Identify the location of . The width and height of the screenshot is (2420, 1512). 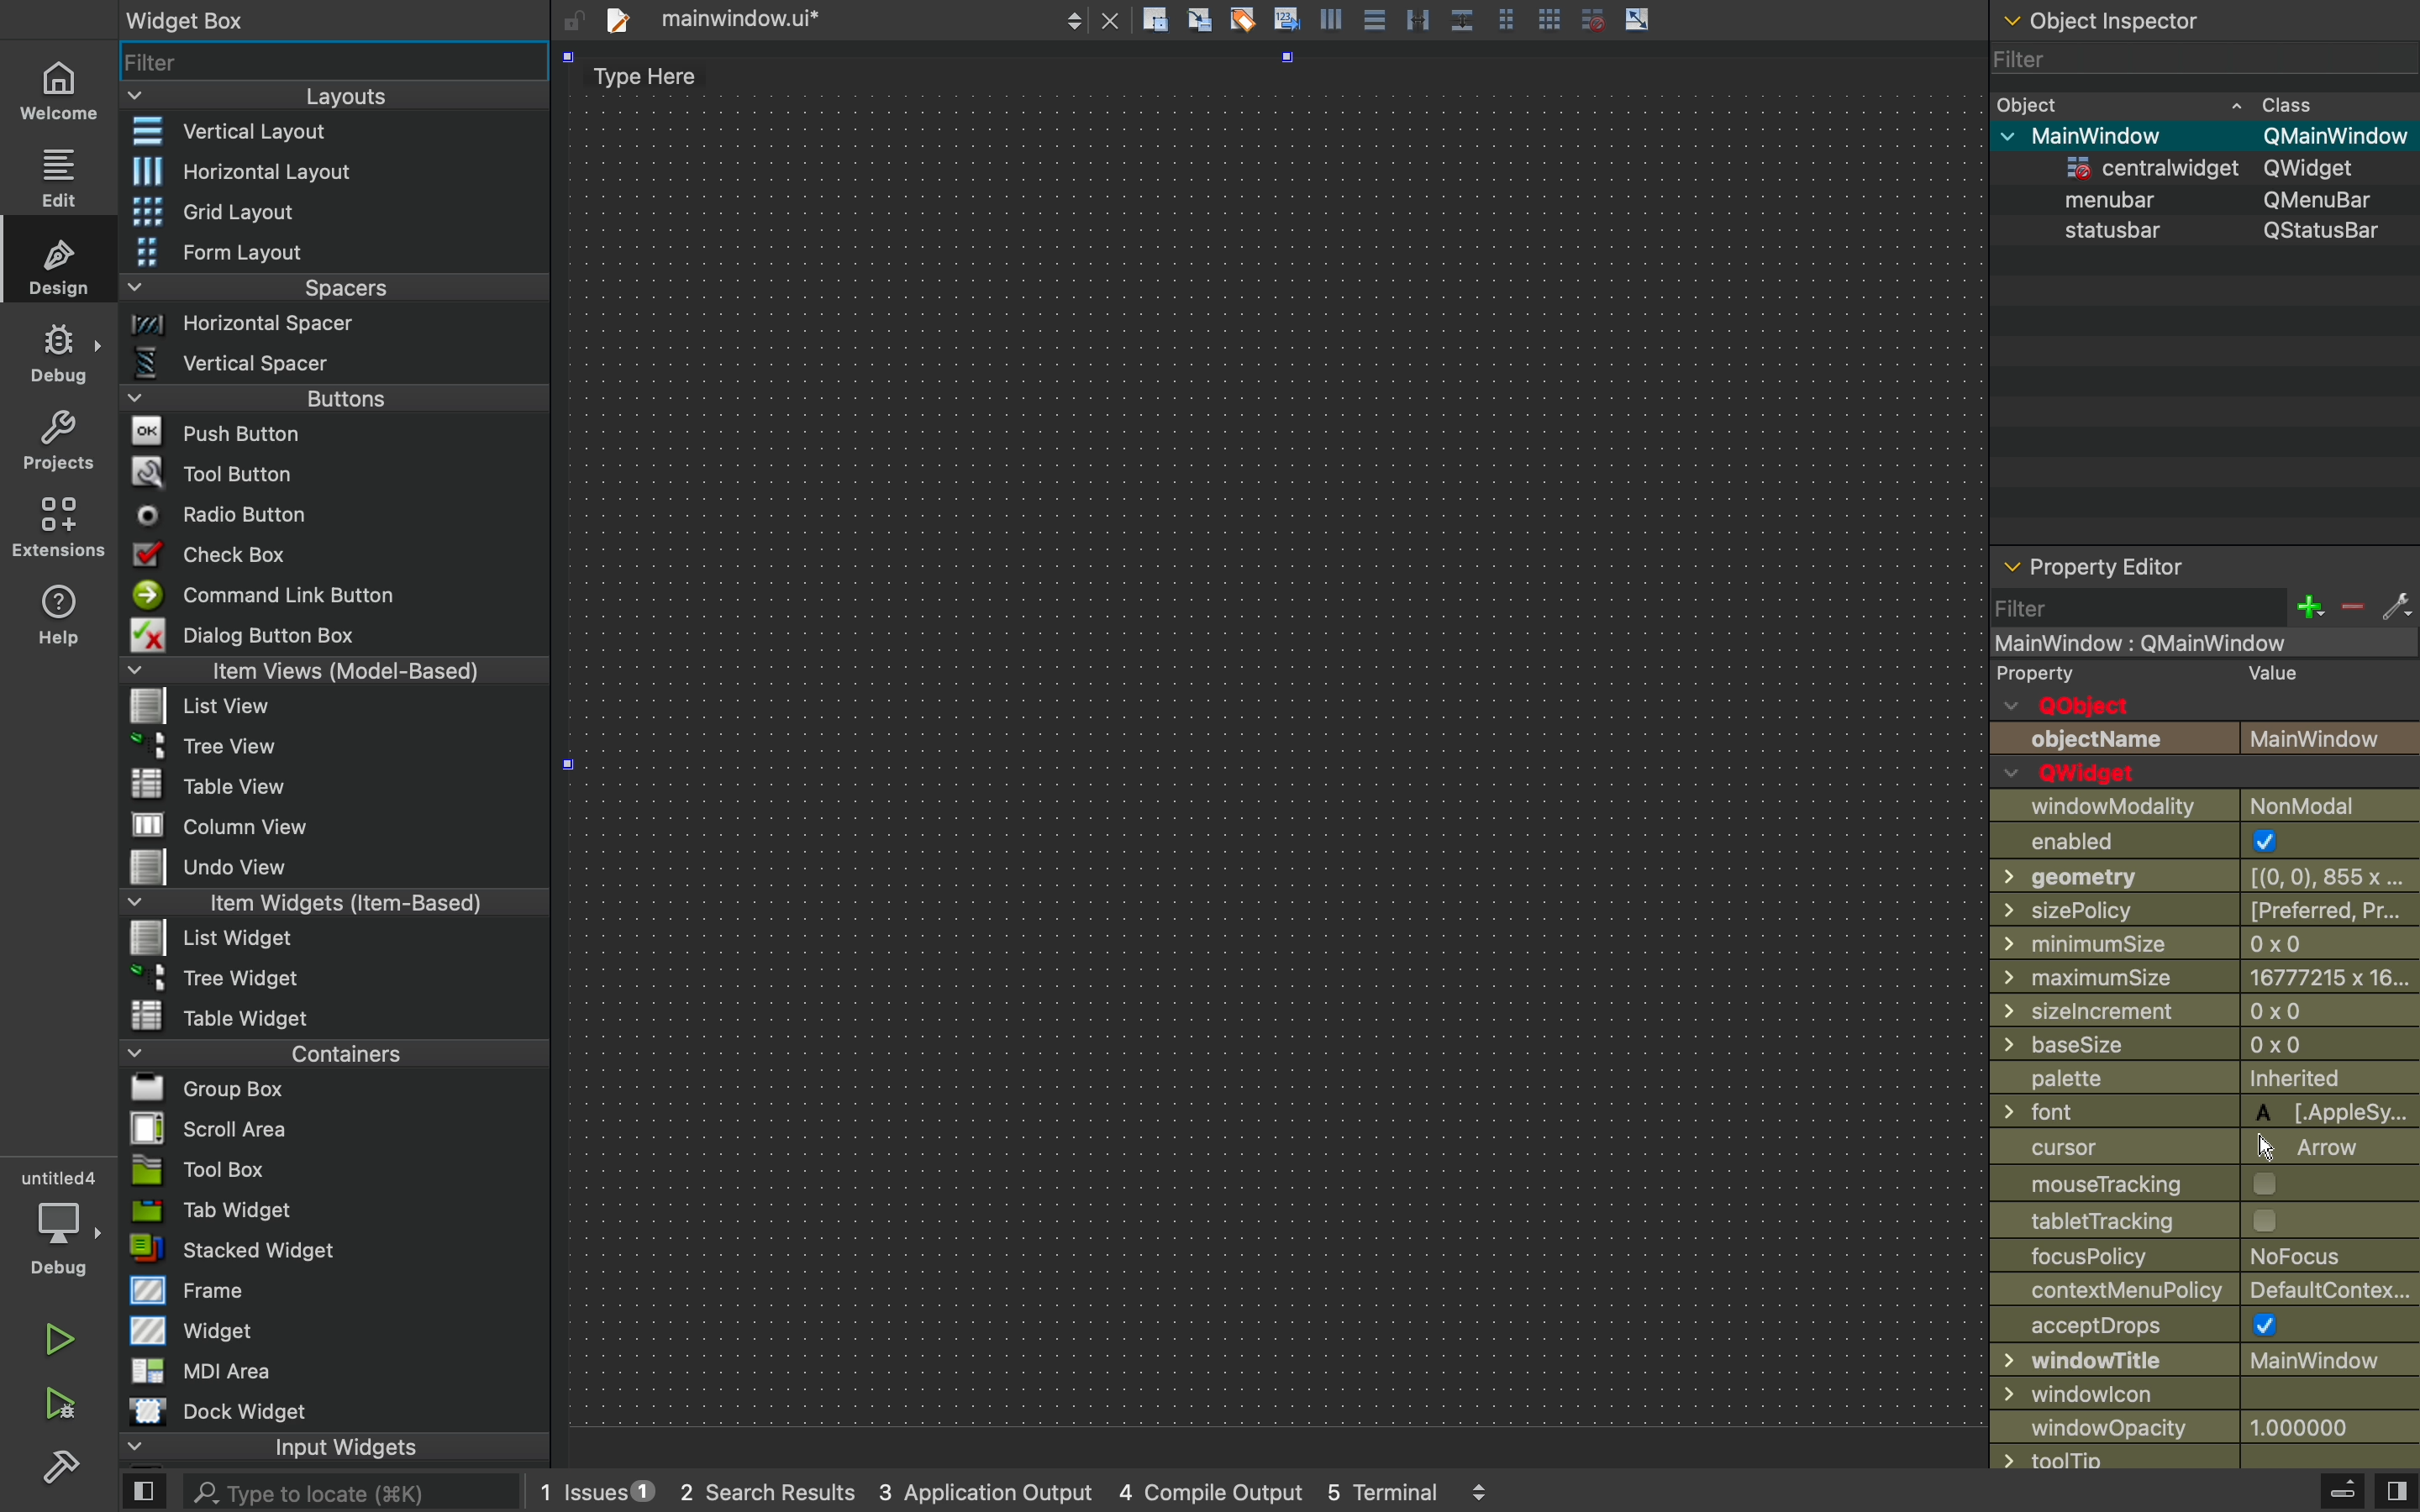
(152, 1490).